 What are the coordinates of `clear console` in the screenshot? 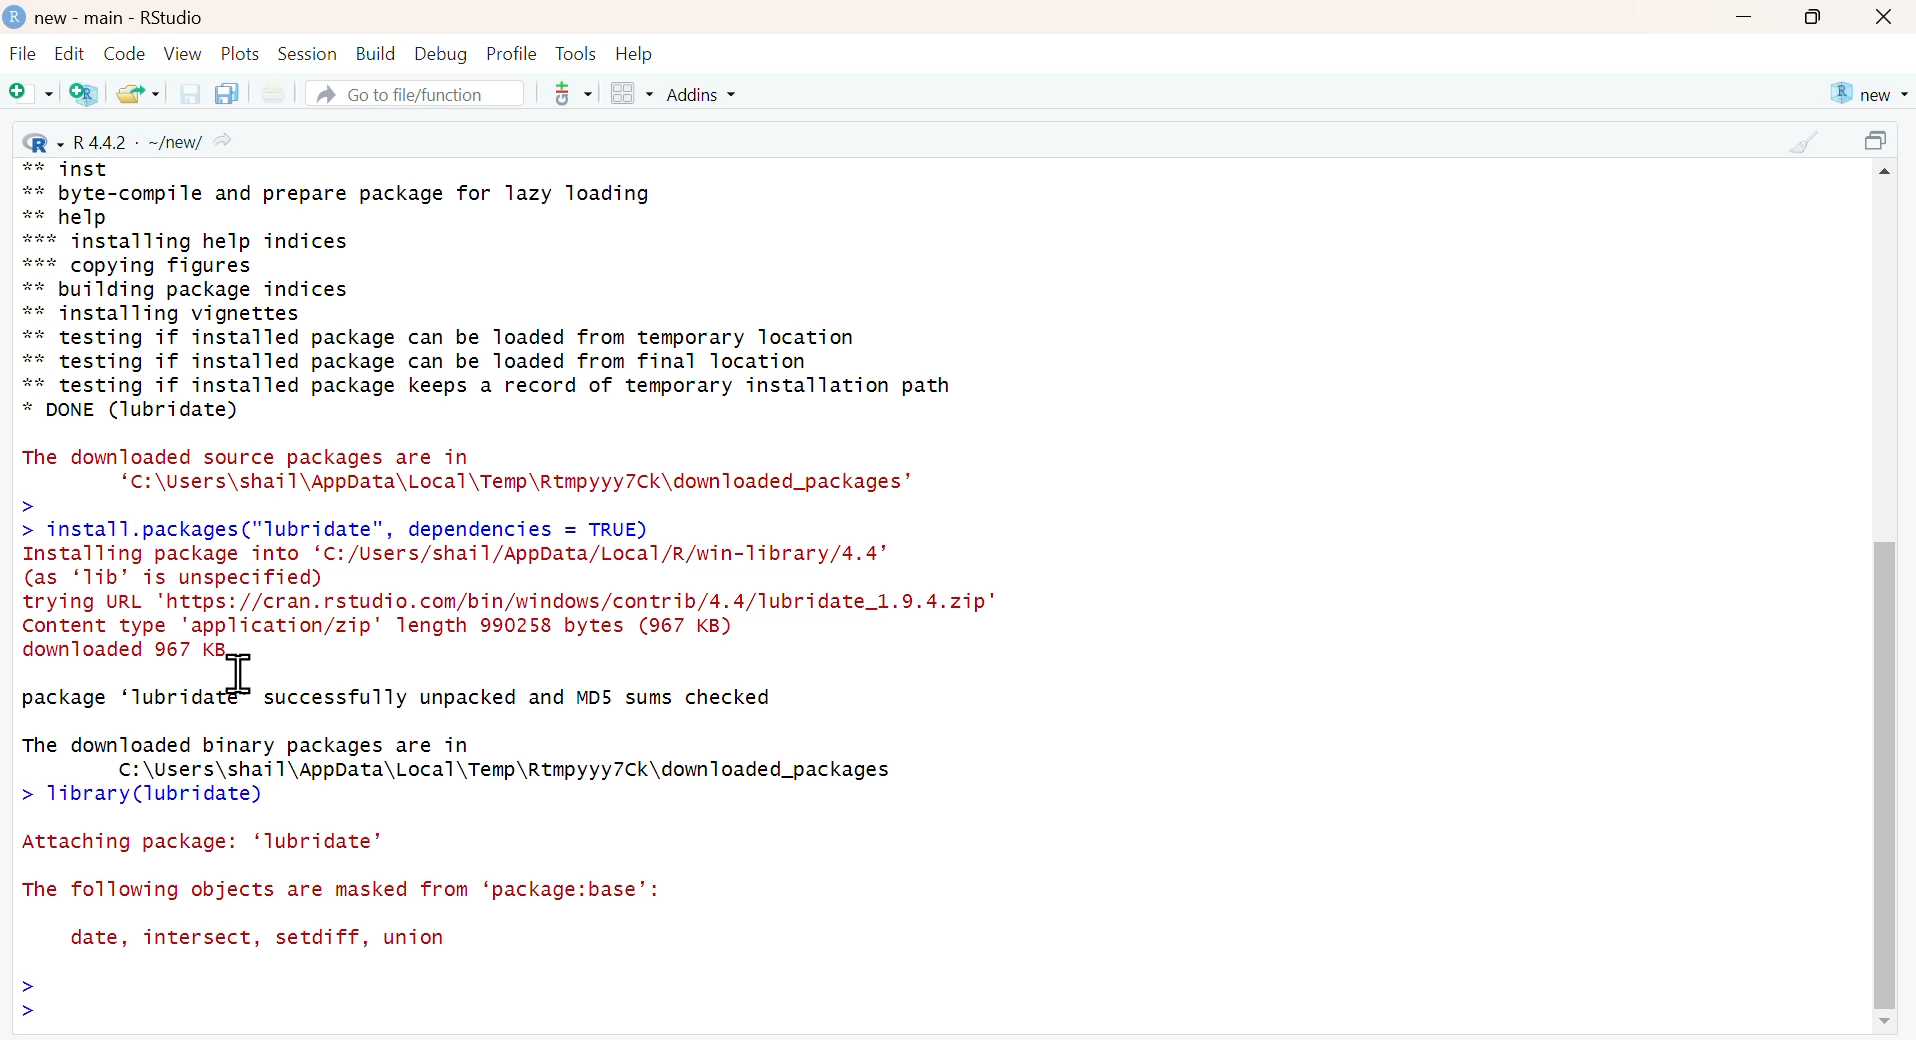 It's located at (1803, 142).